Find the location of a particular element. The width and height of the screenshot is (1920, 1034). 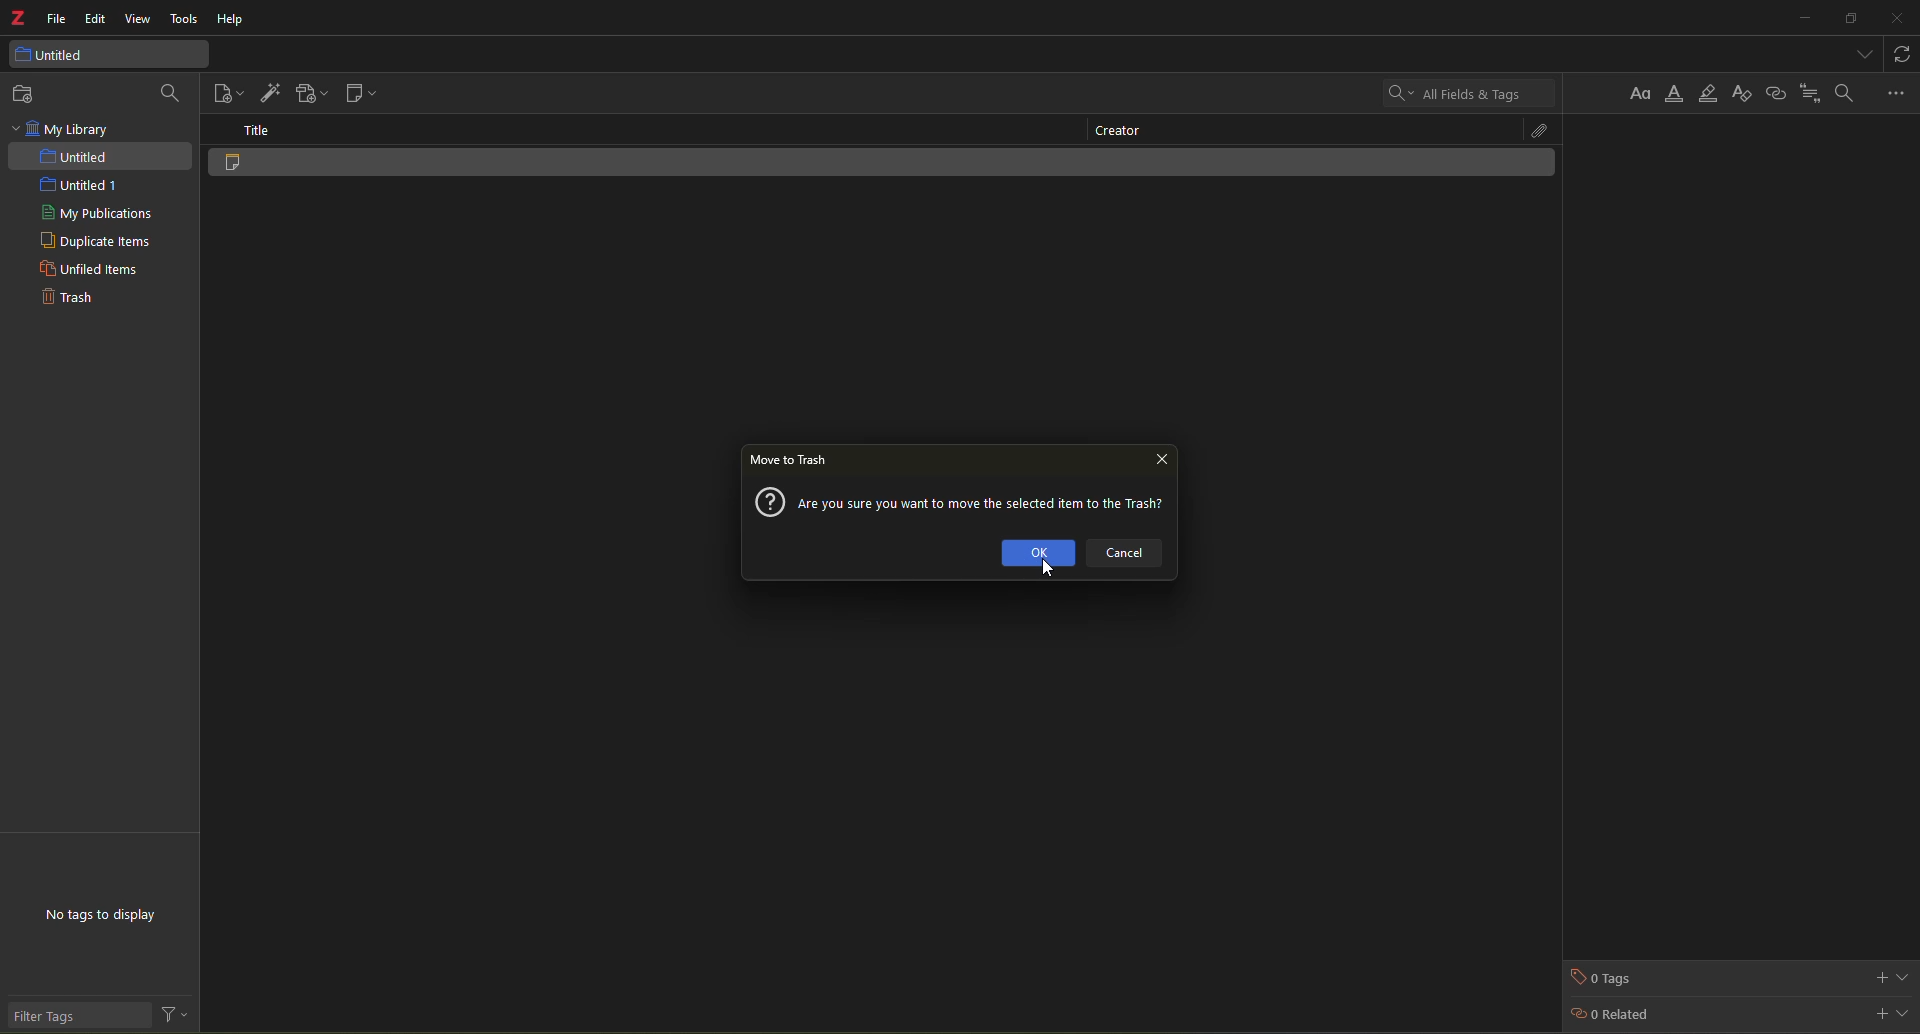

expand is located at coordinates (1904, 975).